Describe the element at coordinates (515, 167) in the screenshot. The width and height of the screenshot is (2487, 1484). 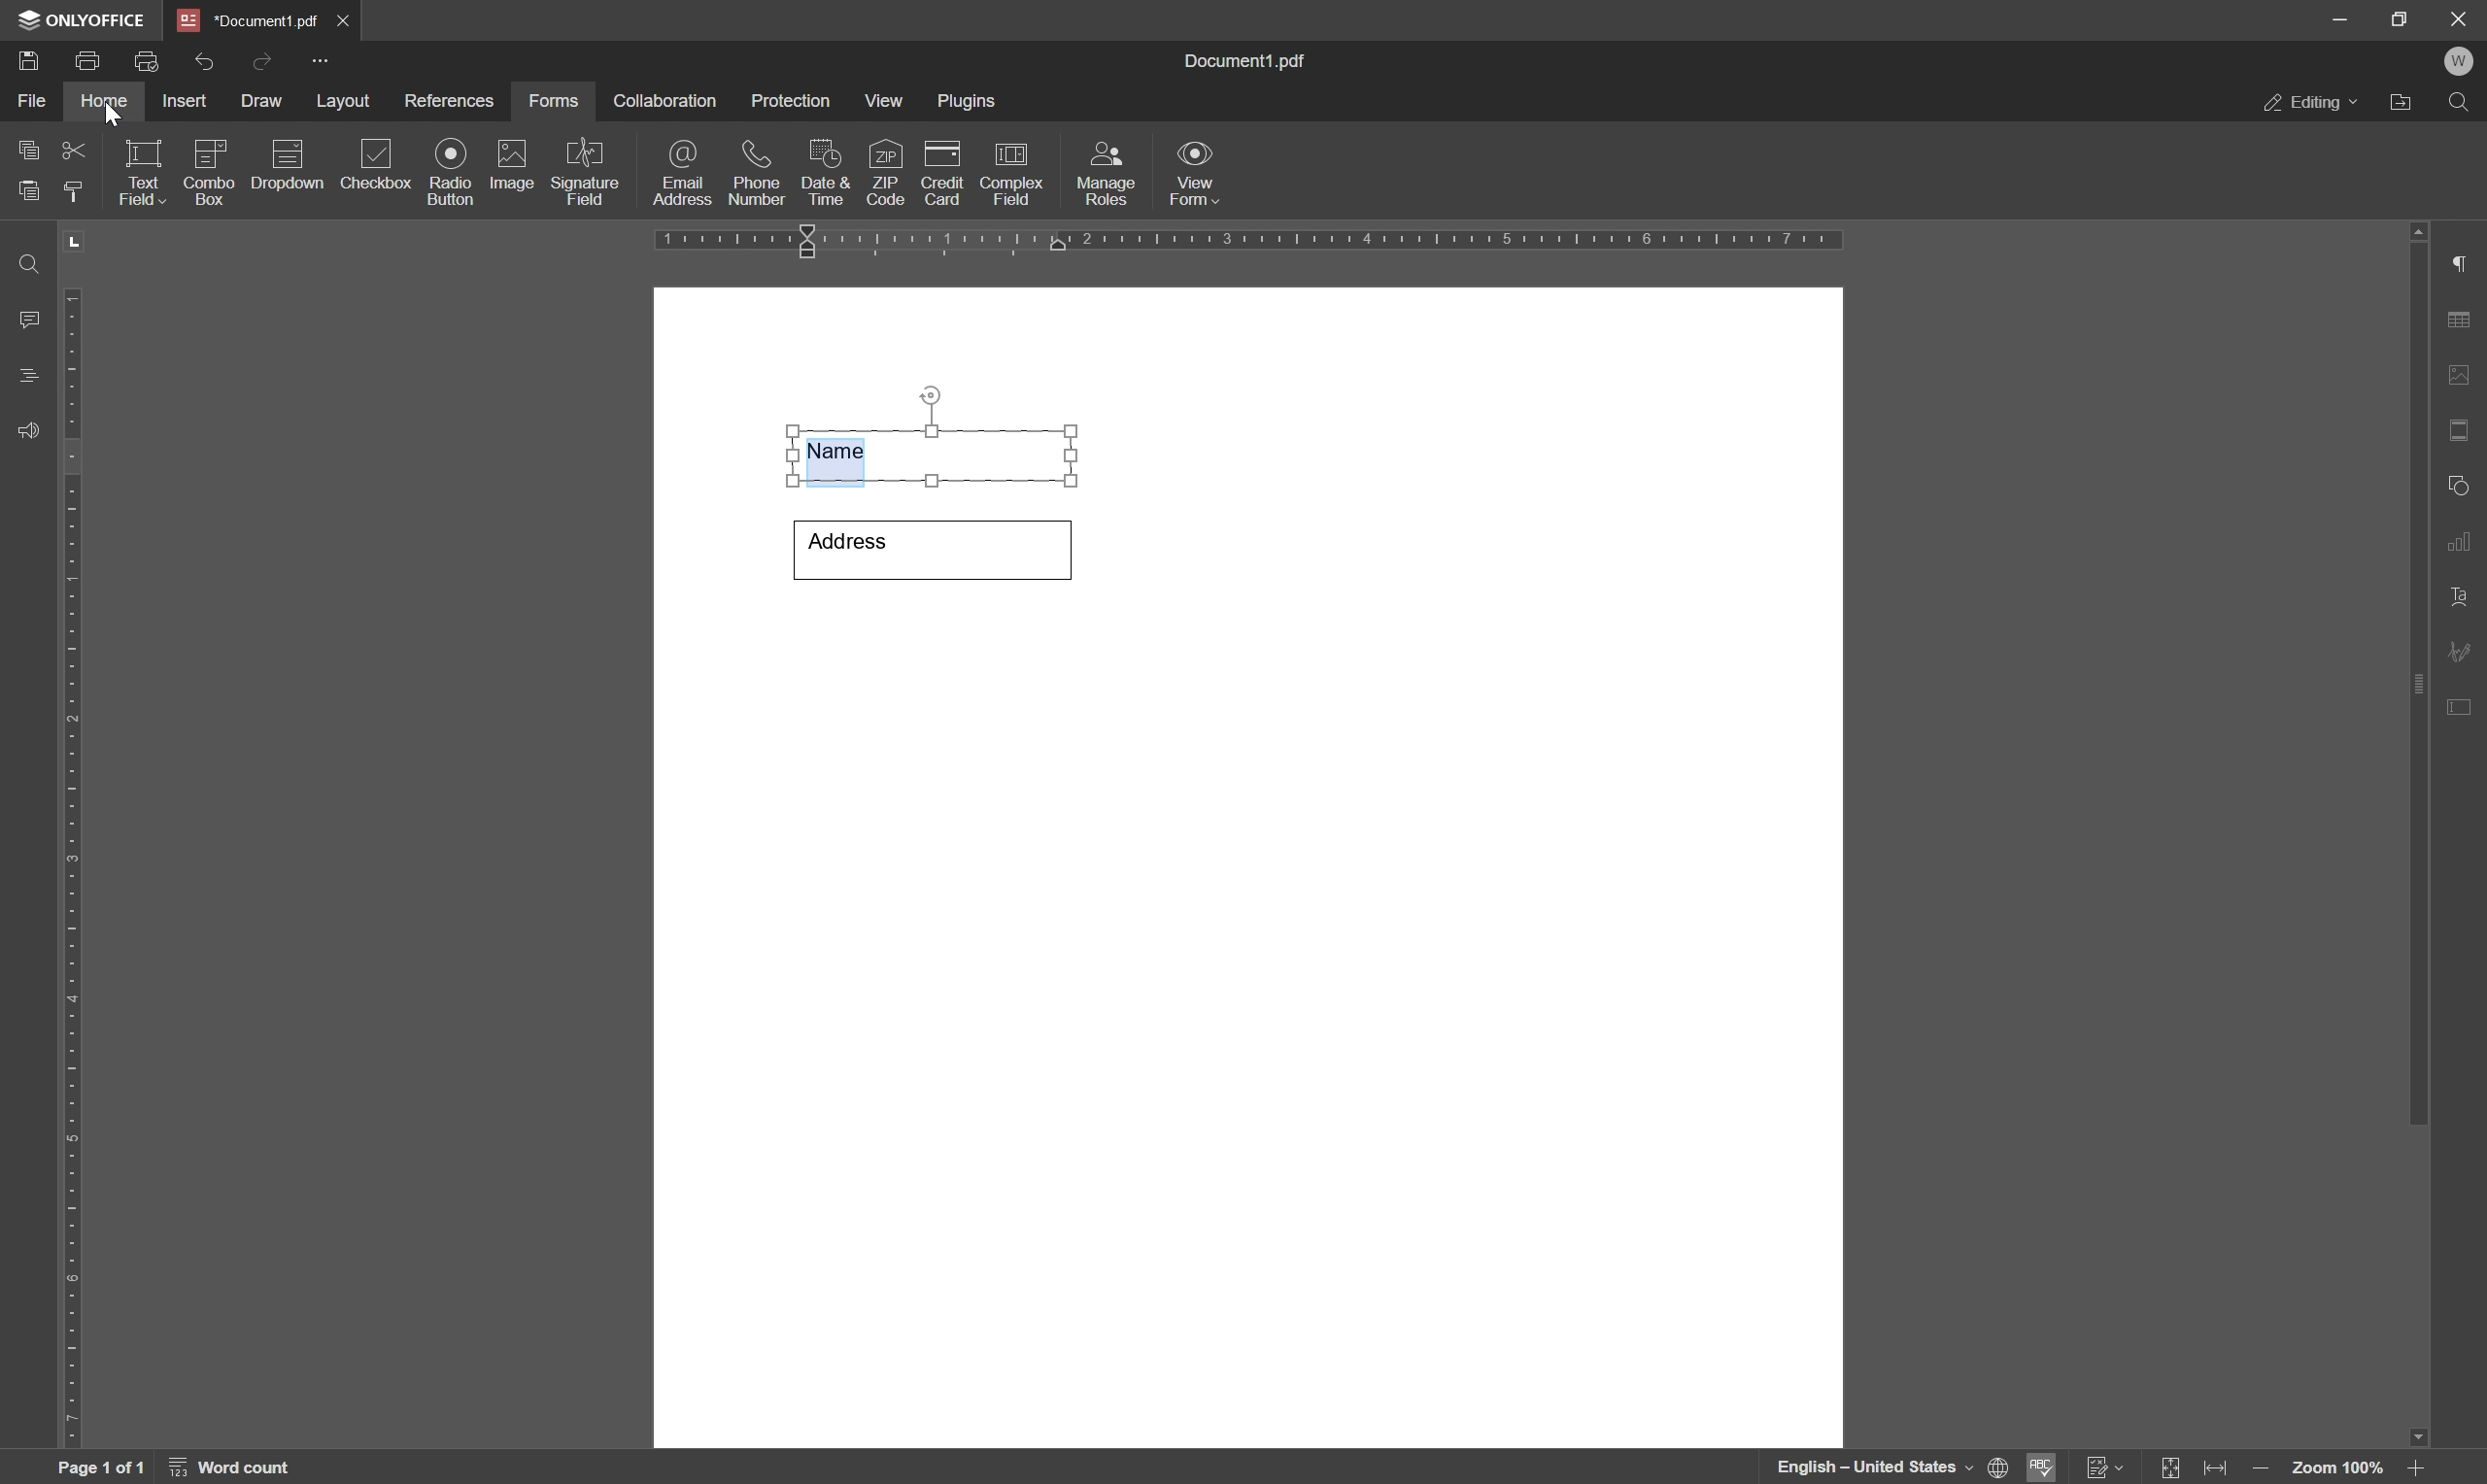
I see `image` at that location.